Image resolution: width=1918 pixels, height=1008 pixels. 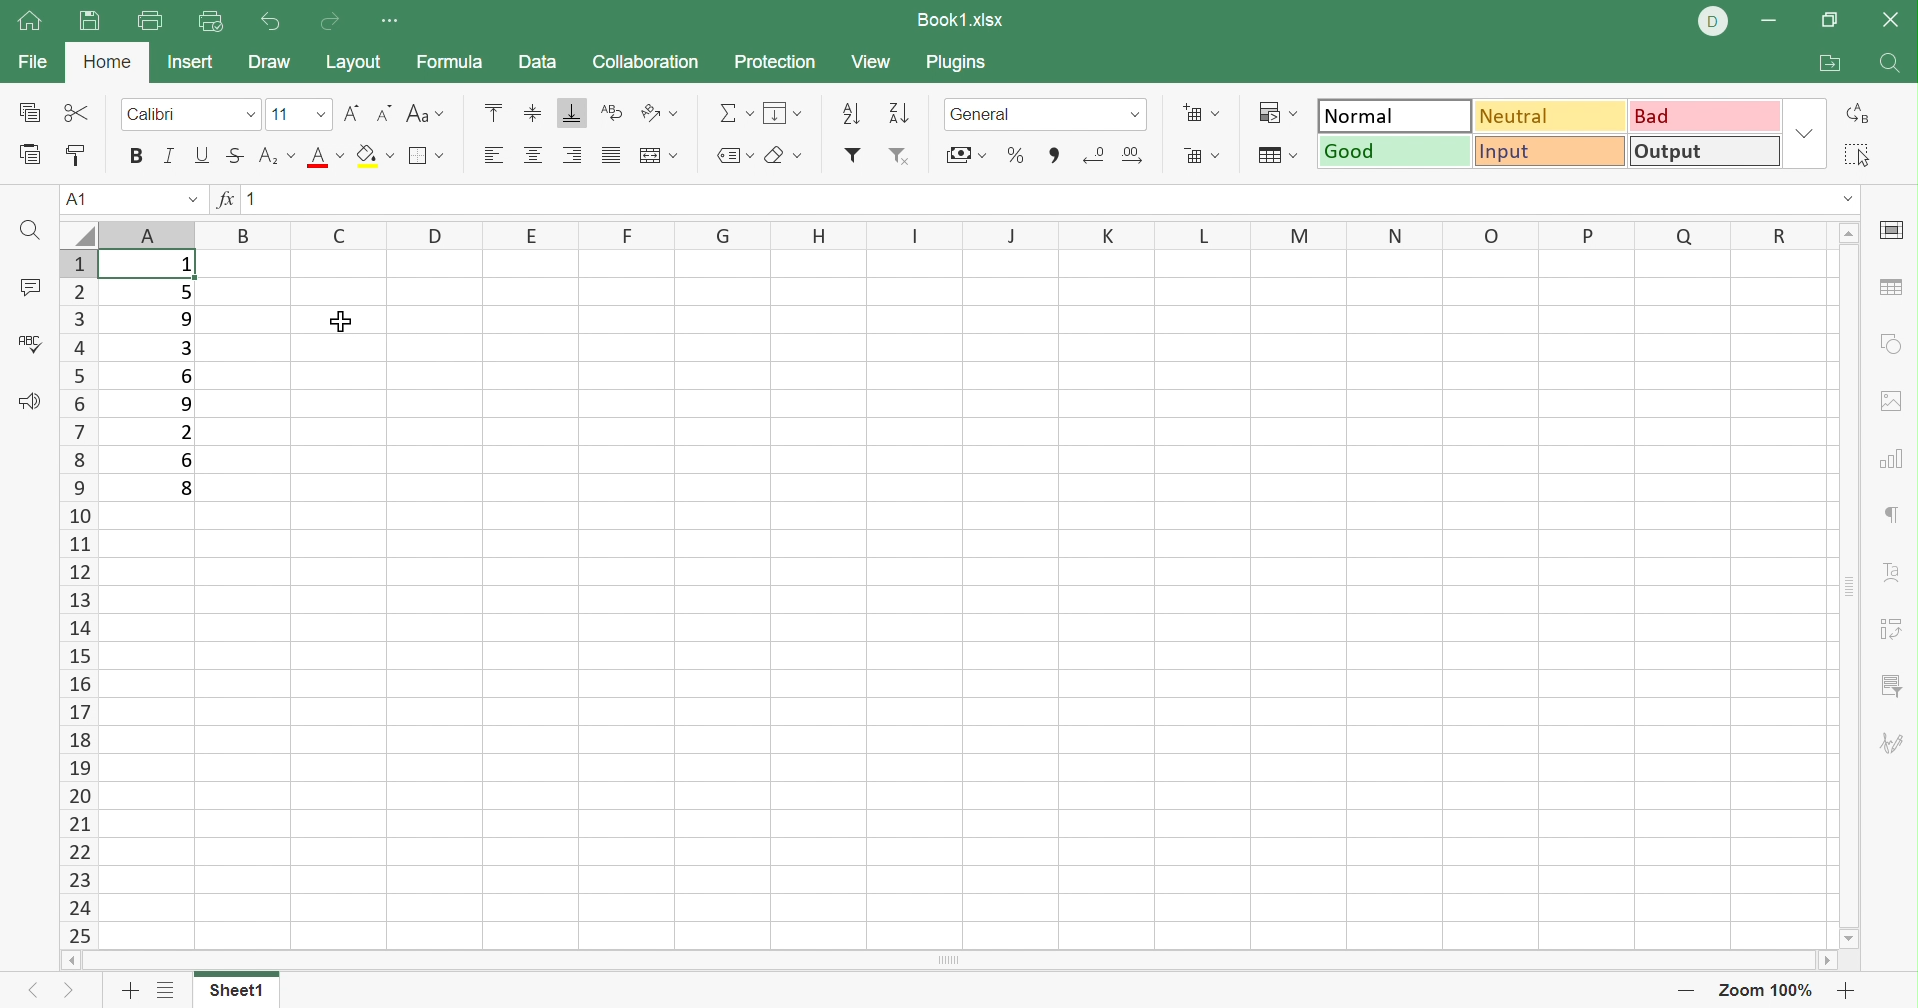 I want to click on Good, so click(x=1394, y=150).